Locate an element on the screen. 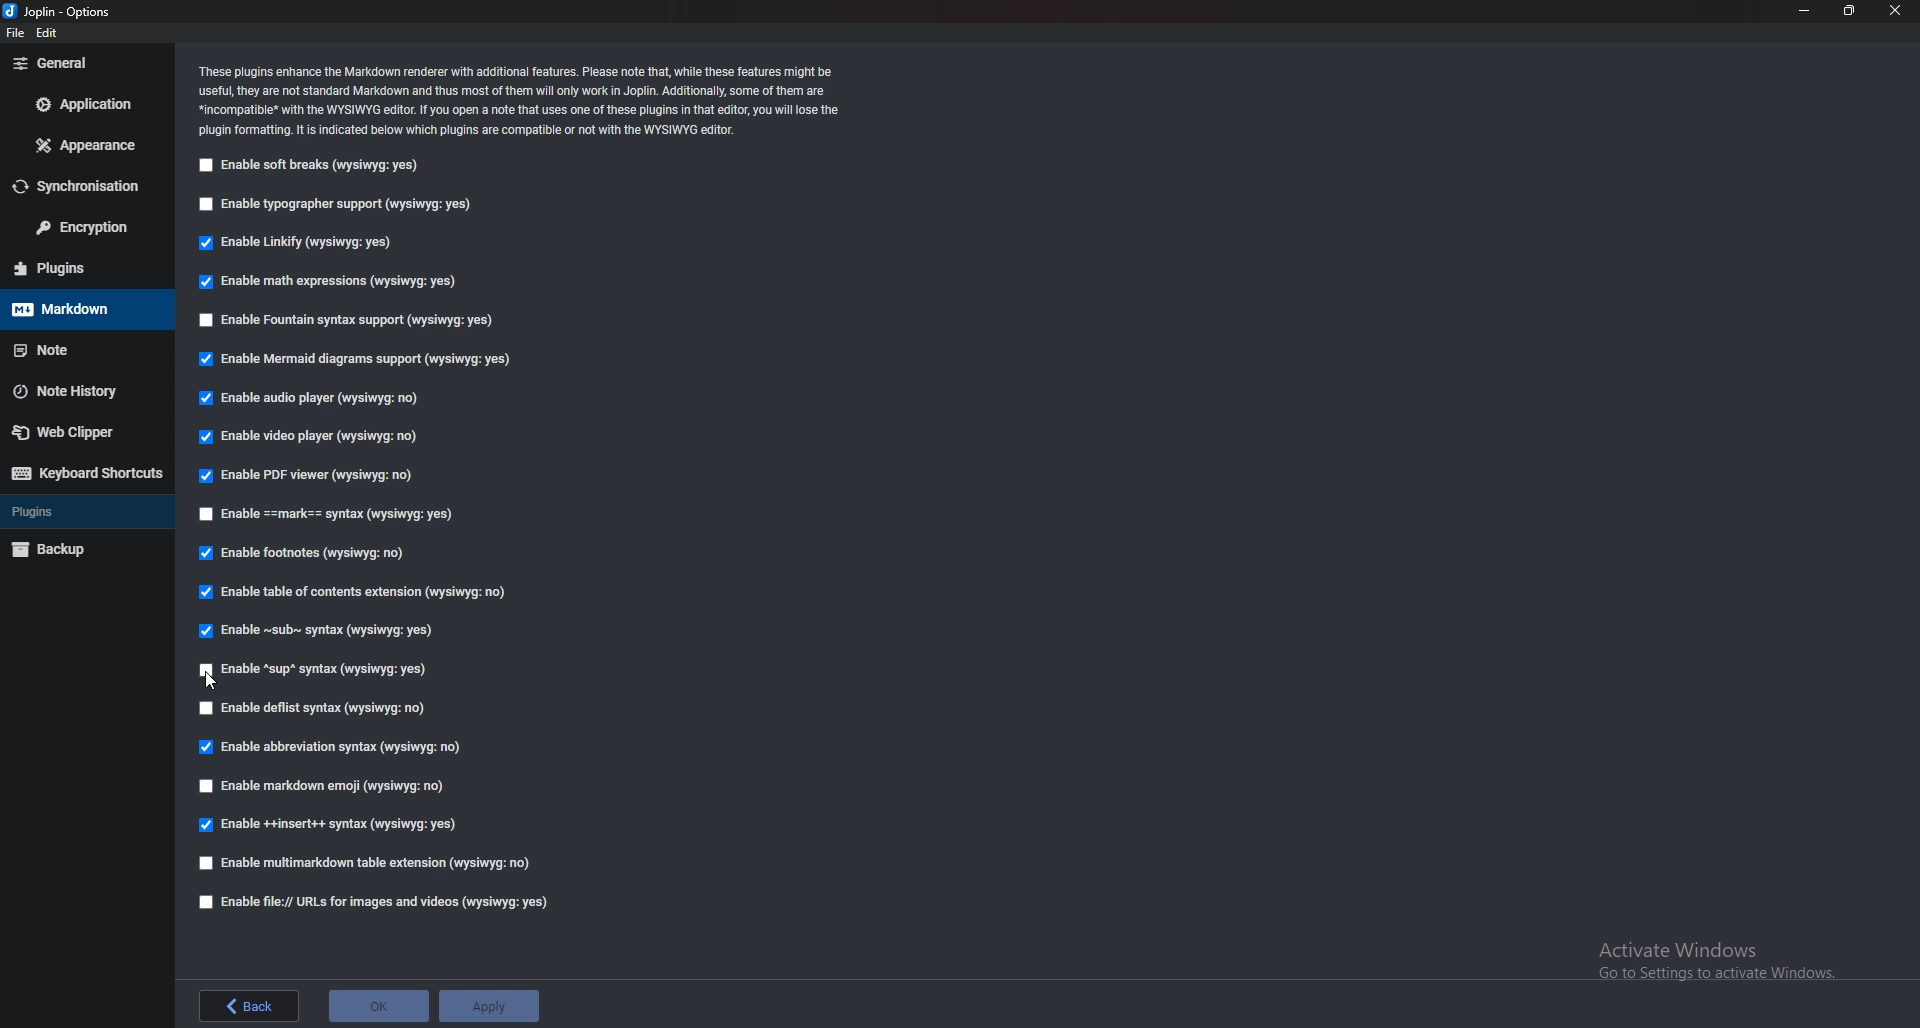 The height and width of the screenshot is (1028, 1920). Info is located at coordinates (526, 99).